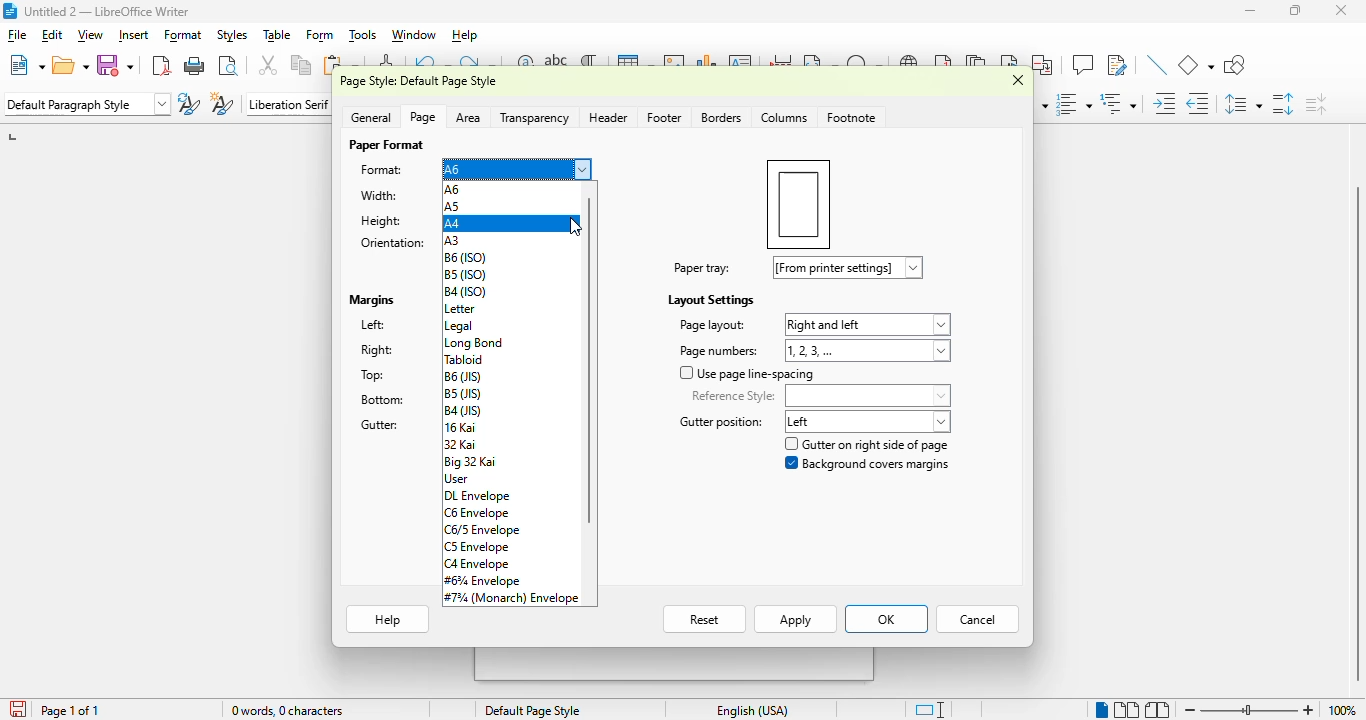  I want to click on background covers margin, so click(866, 463).